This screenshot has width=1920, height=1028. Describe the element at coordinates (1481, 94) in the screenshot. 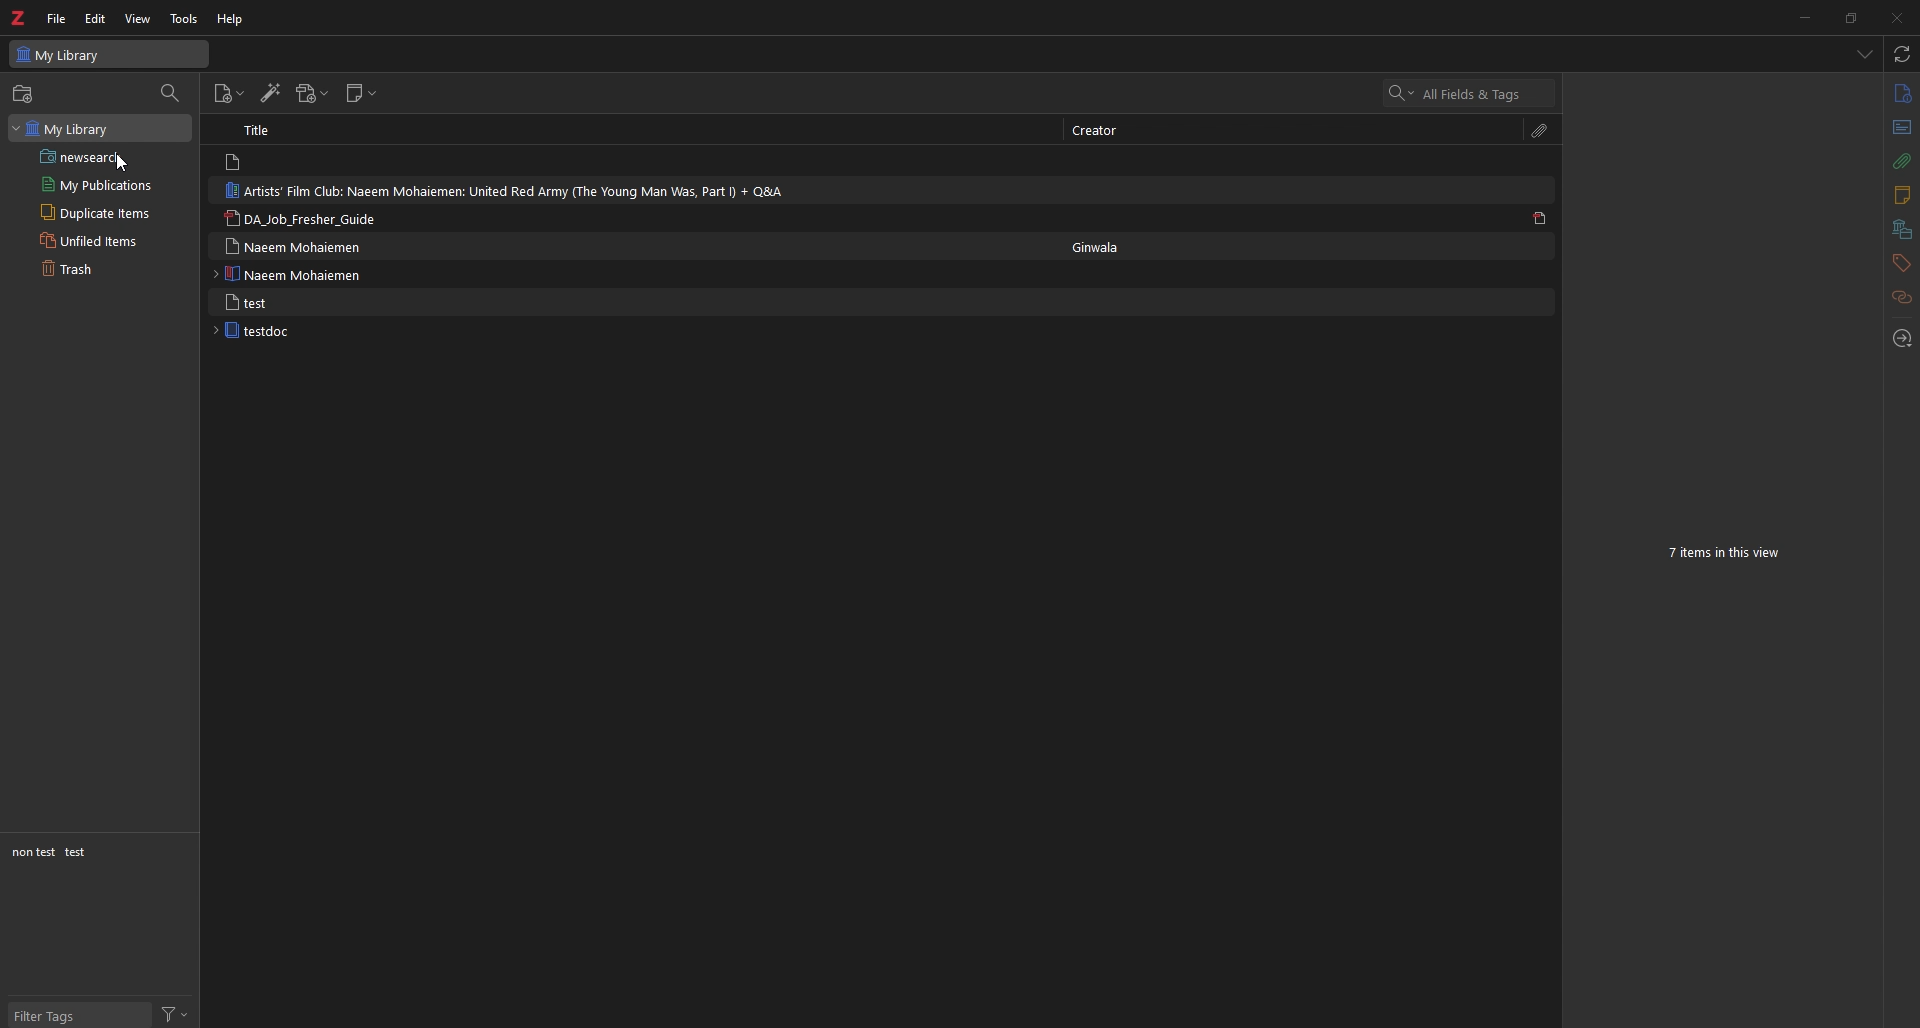

I see `search input` at that location.